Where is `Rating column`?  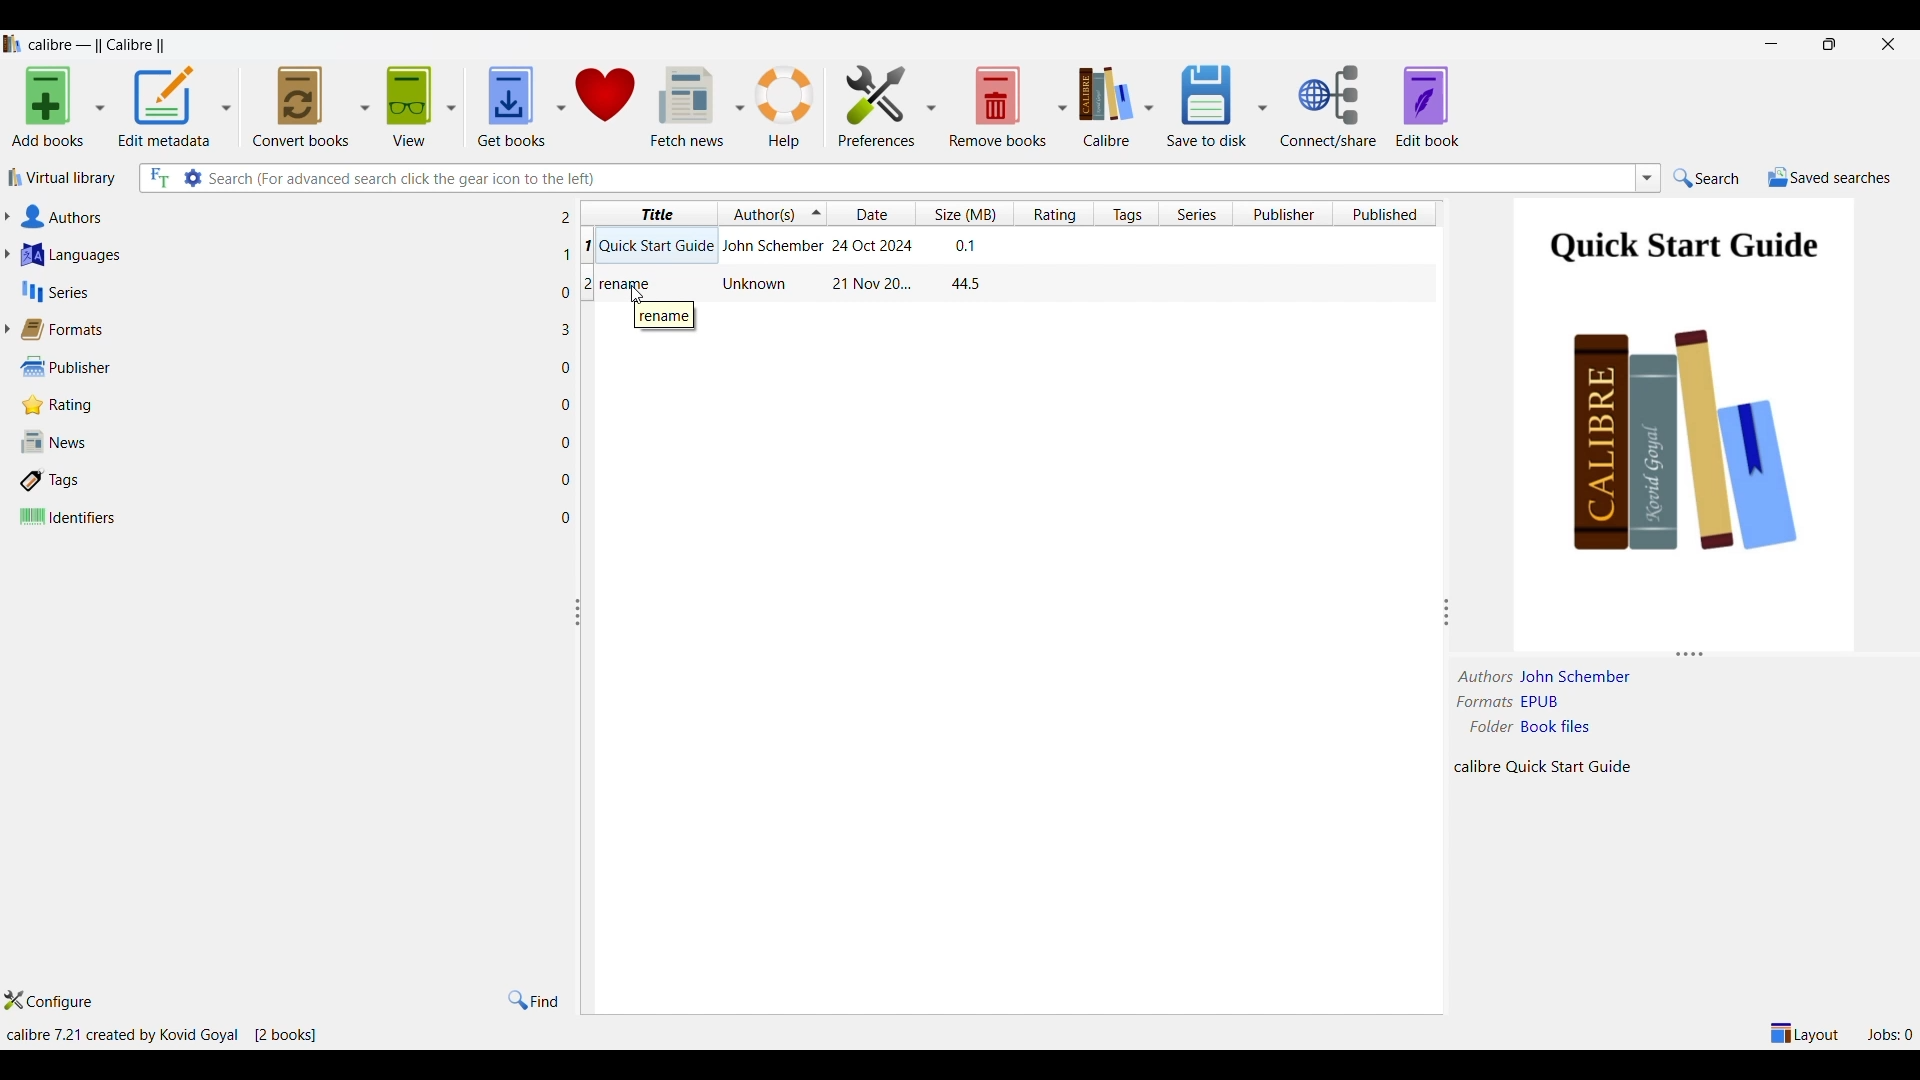
Rating column is located at coordinates (1052, 213).